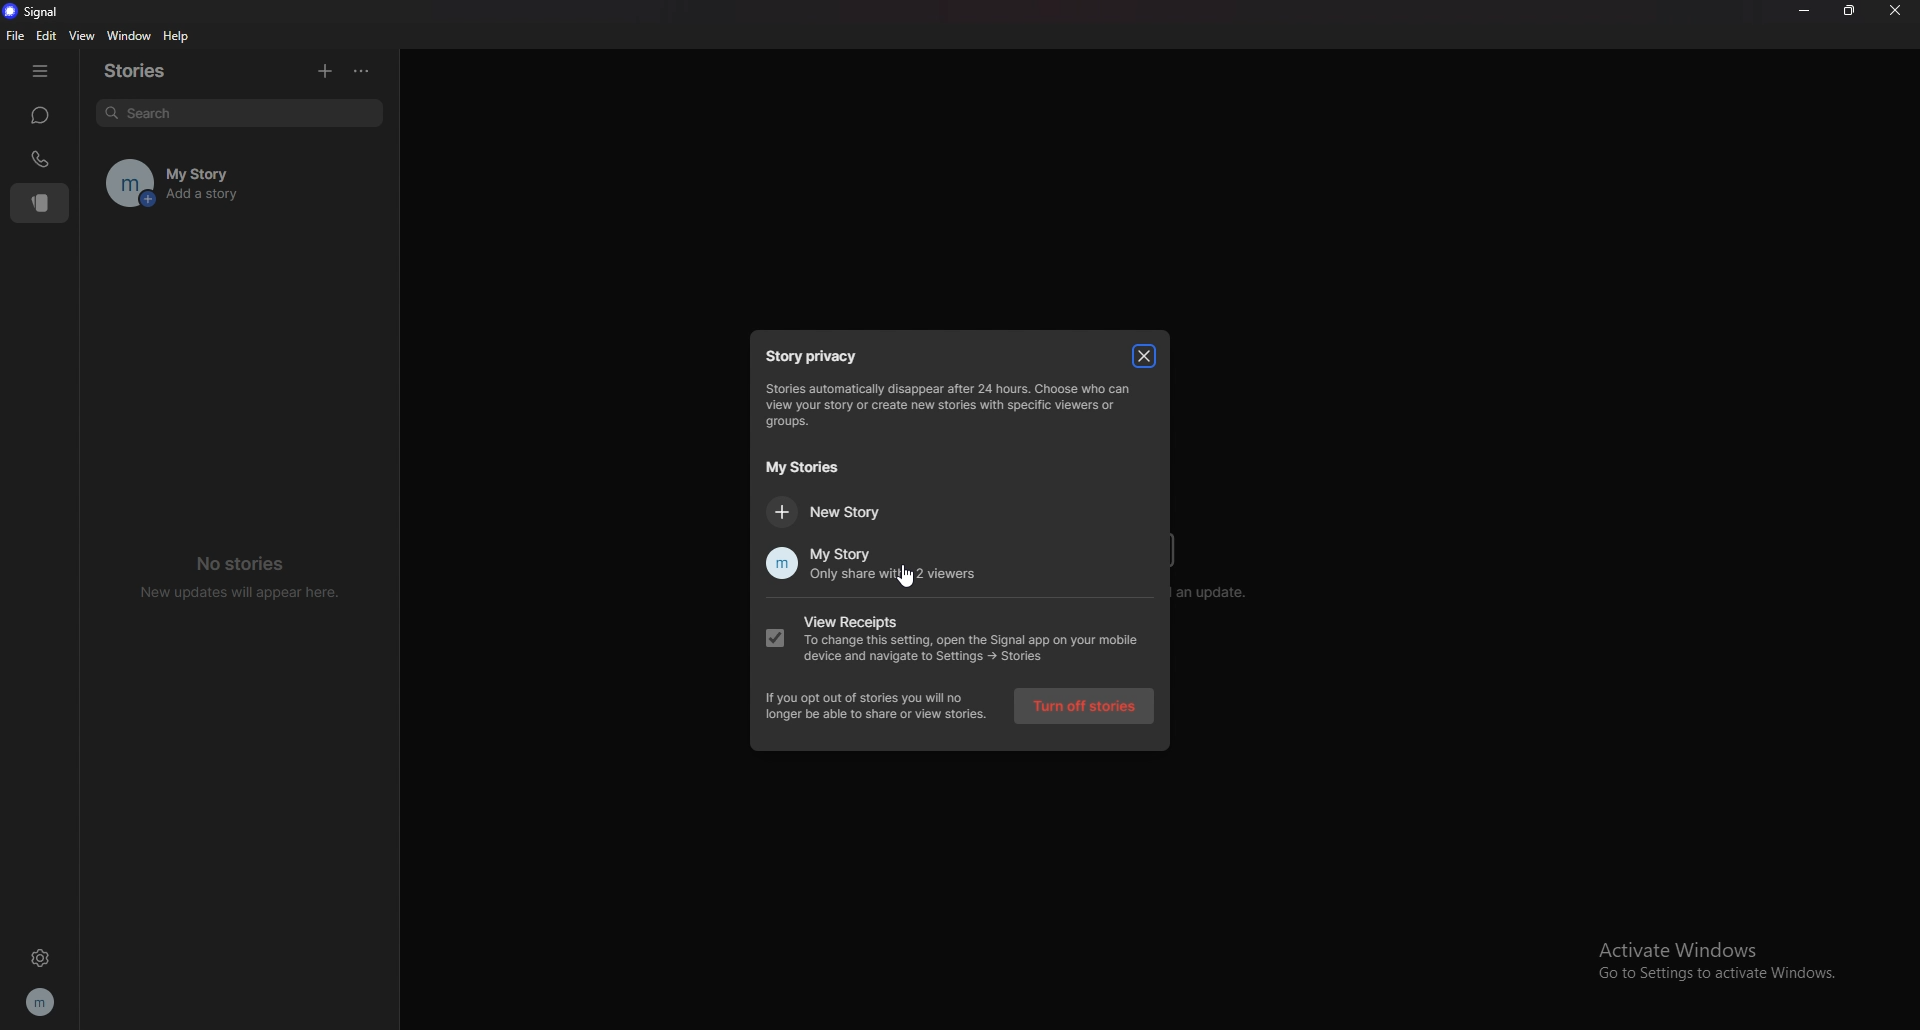 This screenshot has height=1030, width=1920. What do you see at coordinates (41, 69) in the screenshot?
I see `hide tab` at bounding box center [41, 69].